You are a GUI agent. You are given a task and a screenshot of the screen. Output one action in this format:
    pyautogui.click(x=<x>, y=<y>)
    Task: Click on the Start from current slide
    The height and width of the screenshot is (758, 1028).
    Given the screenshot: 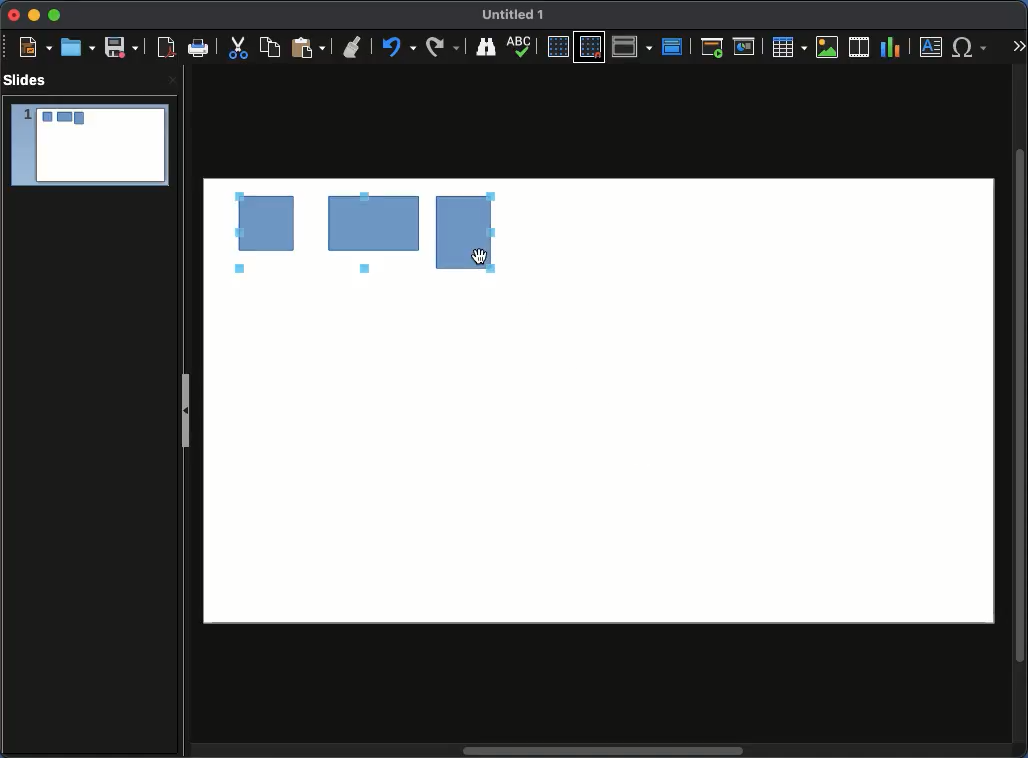 What is the action you would take?
    pyautogui.click(x=745, y=48)
    